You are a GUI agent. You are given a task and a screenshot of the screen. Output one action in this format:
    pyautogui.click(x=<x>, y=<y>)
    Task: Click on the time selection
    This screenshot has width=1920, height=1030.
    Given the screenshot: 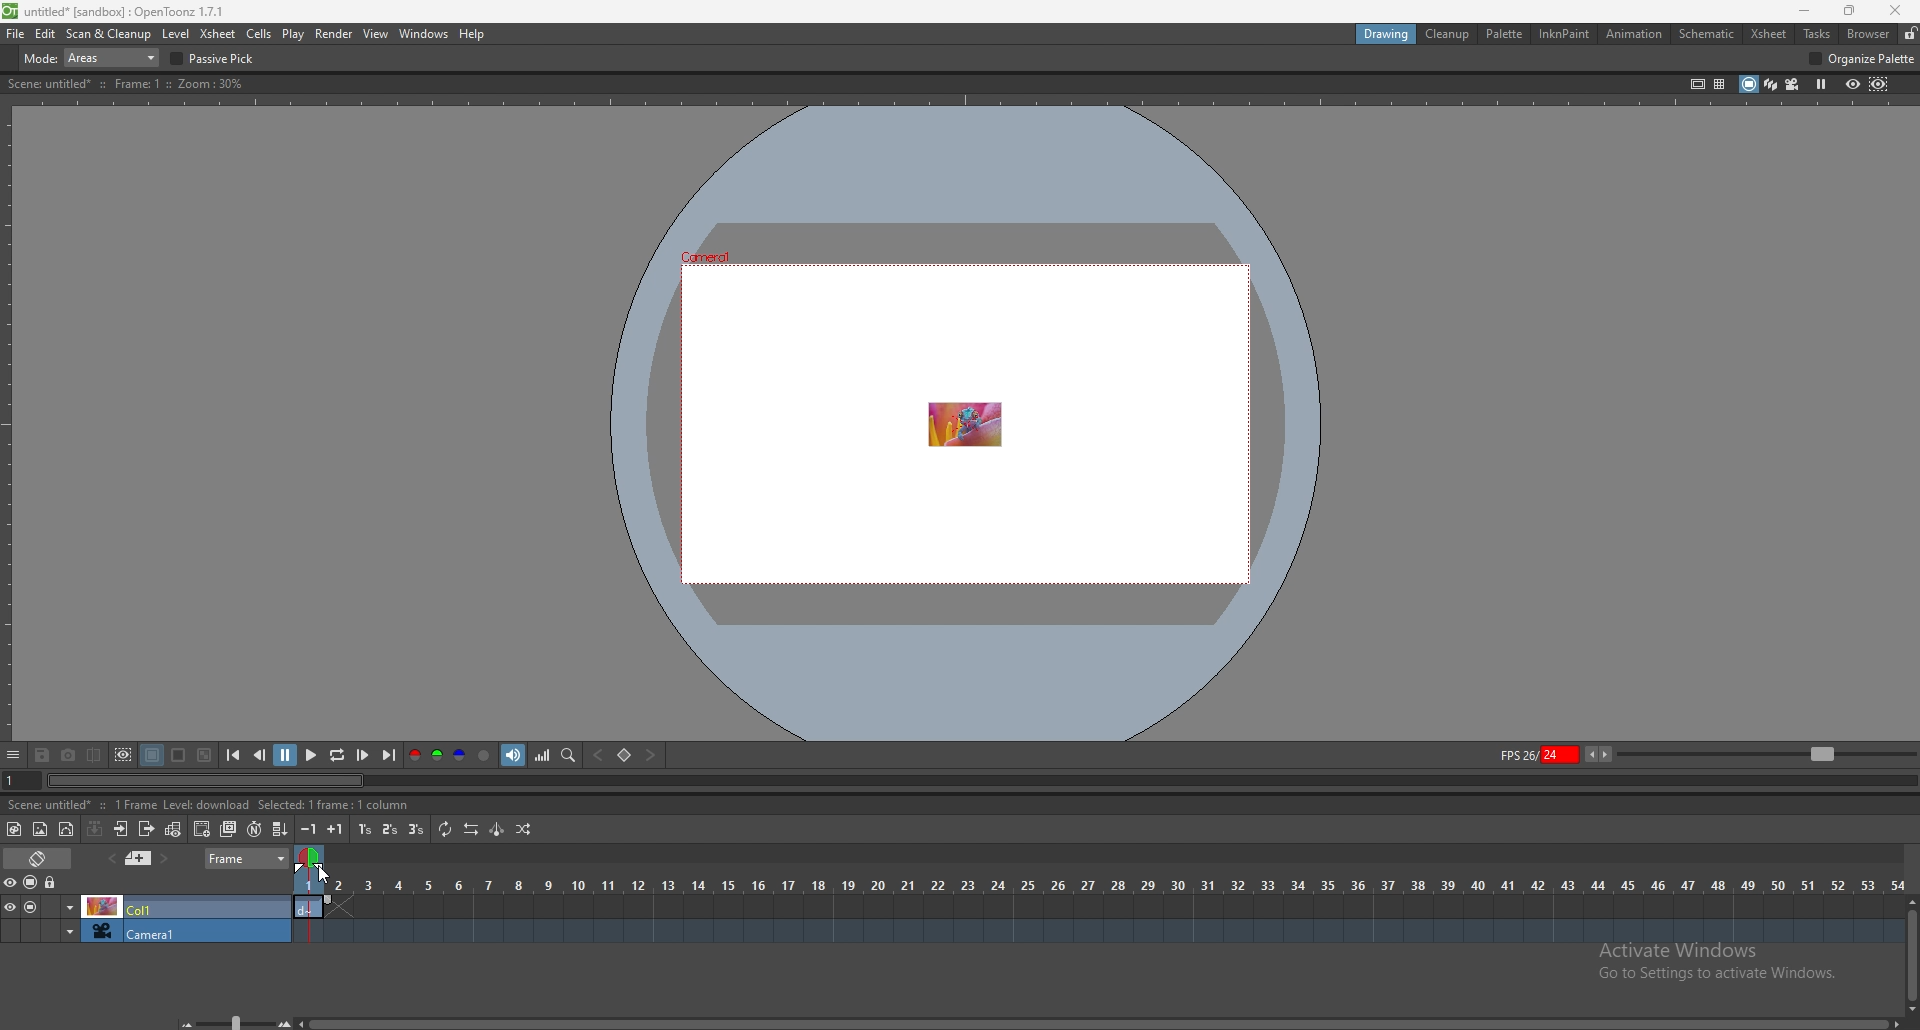 What is the action you would take?
    pyautogui.click(x=308, y=857)
    